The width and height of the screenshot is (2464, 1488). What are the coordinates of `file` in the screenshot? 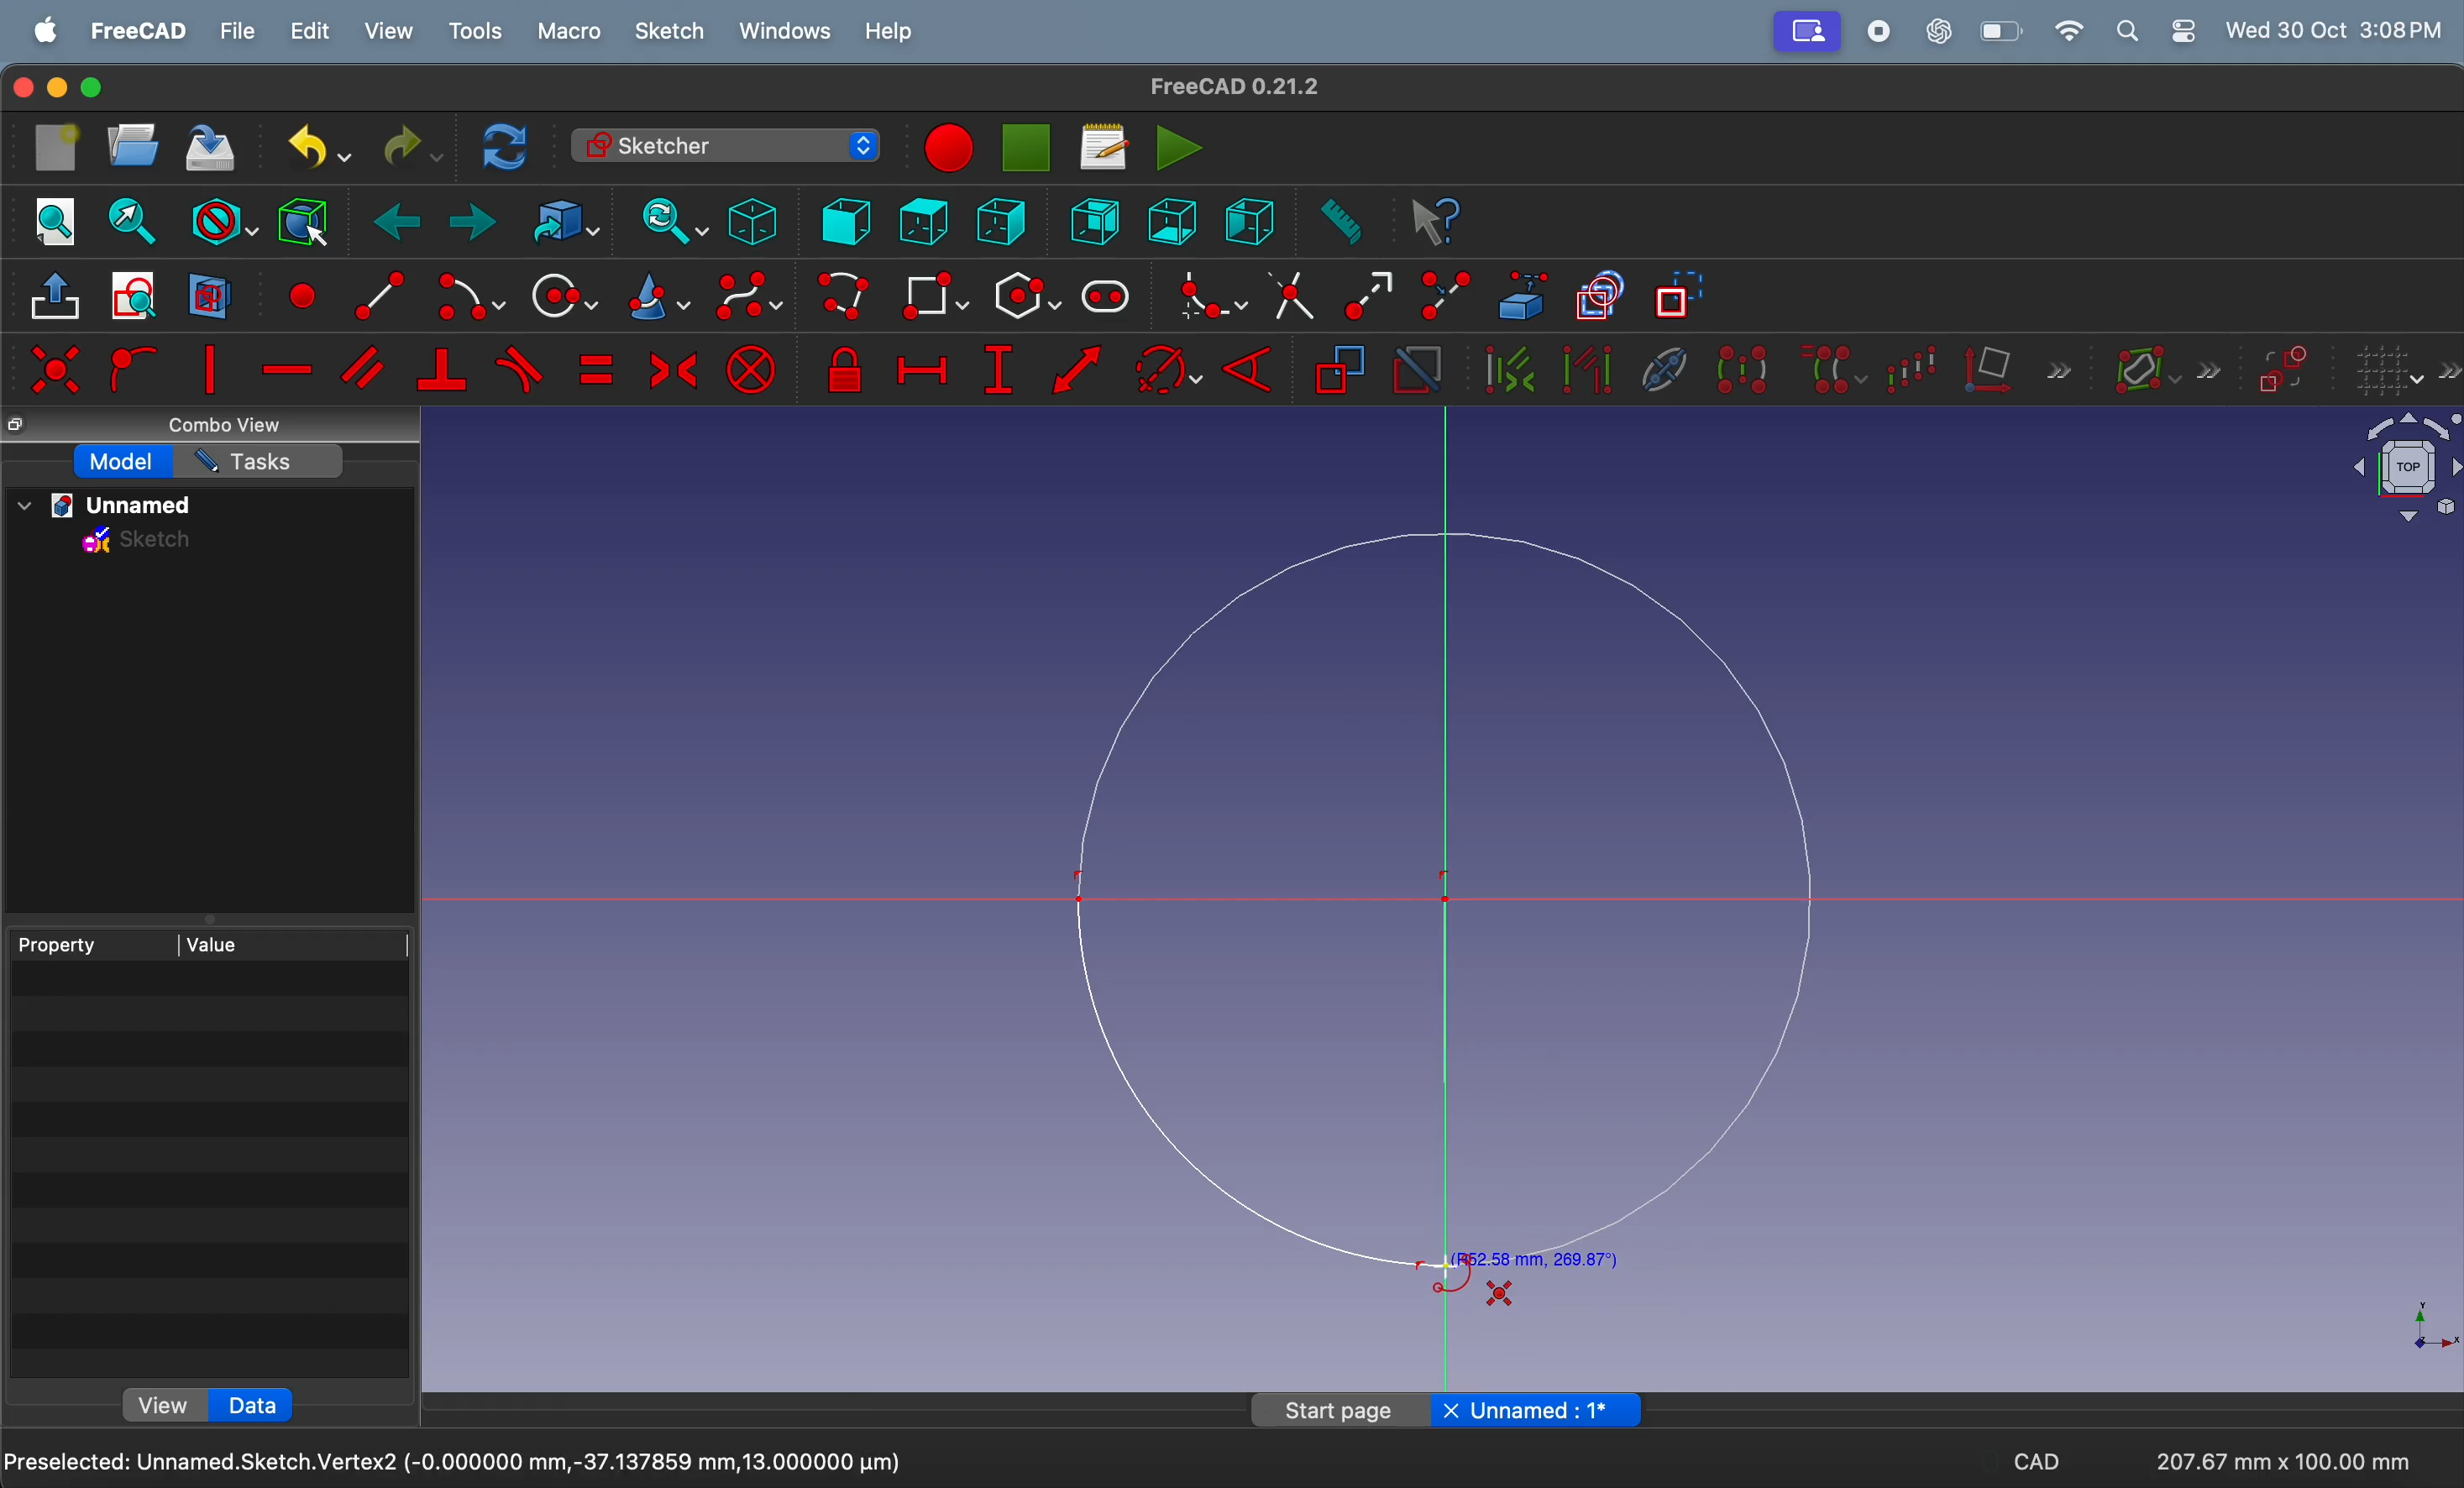 It's located at (239, 32).